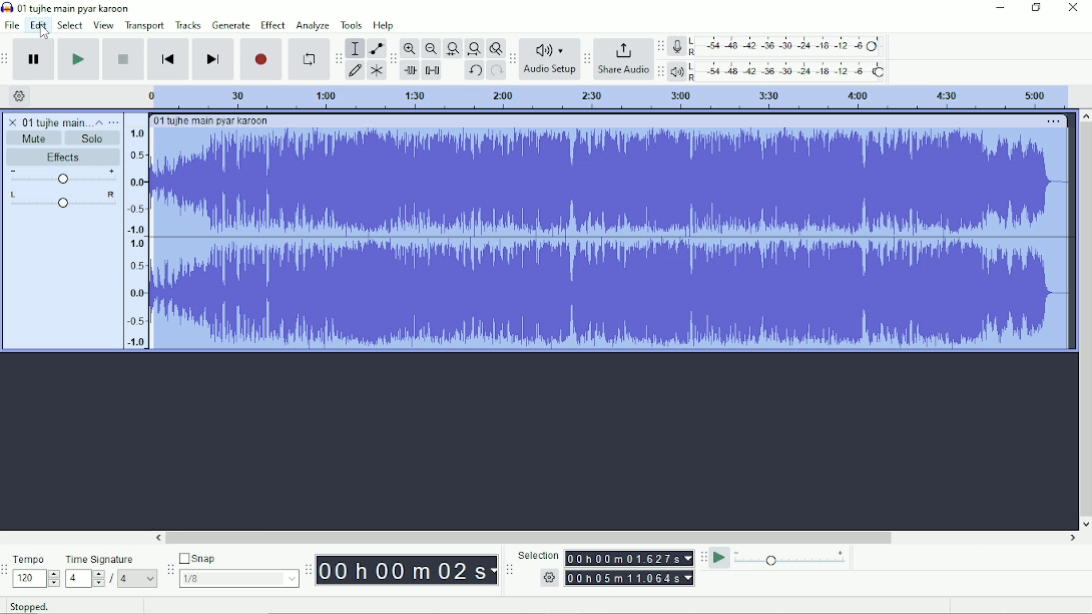 The image size is (1092, 614). What do you see at coordinates (39, 26) in the screenshot?
I see `Edit` at bounding box center [39, 26].